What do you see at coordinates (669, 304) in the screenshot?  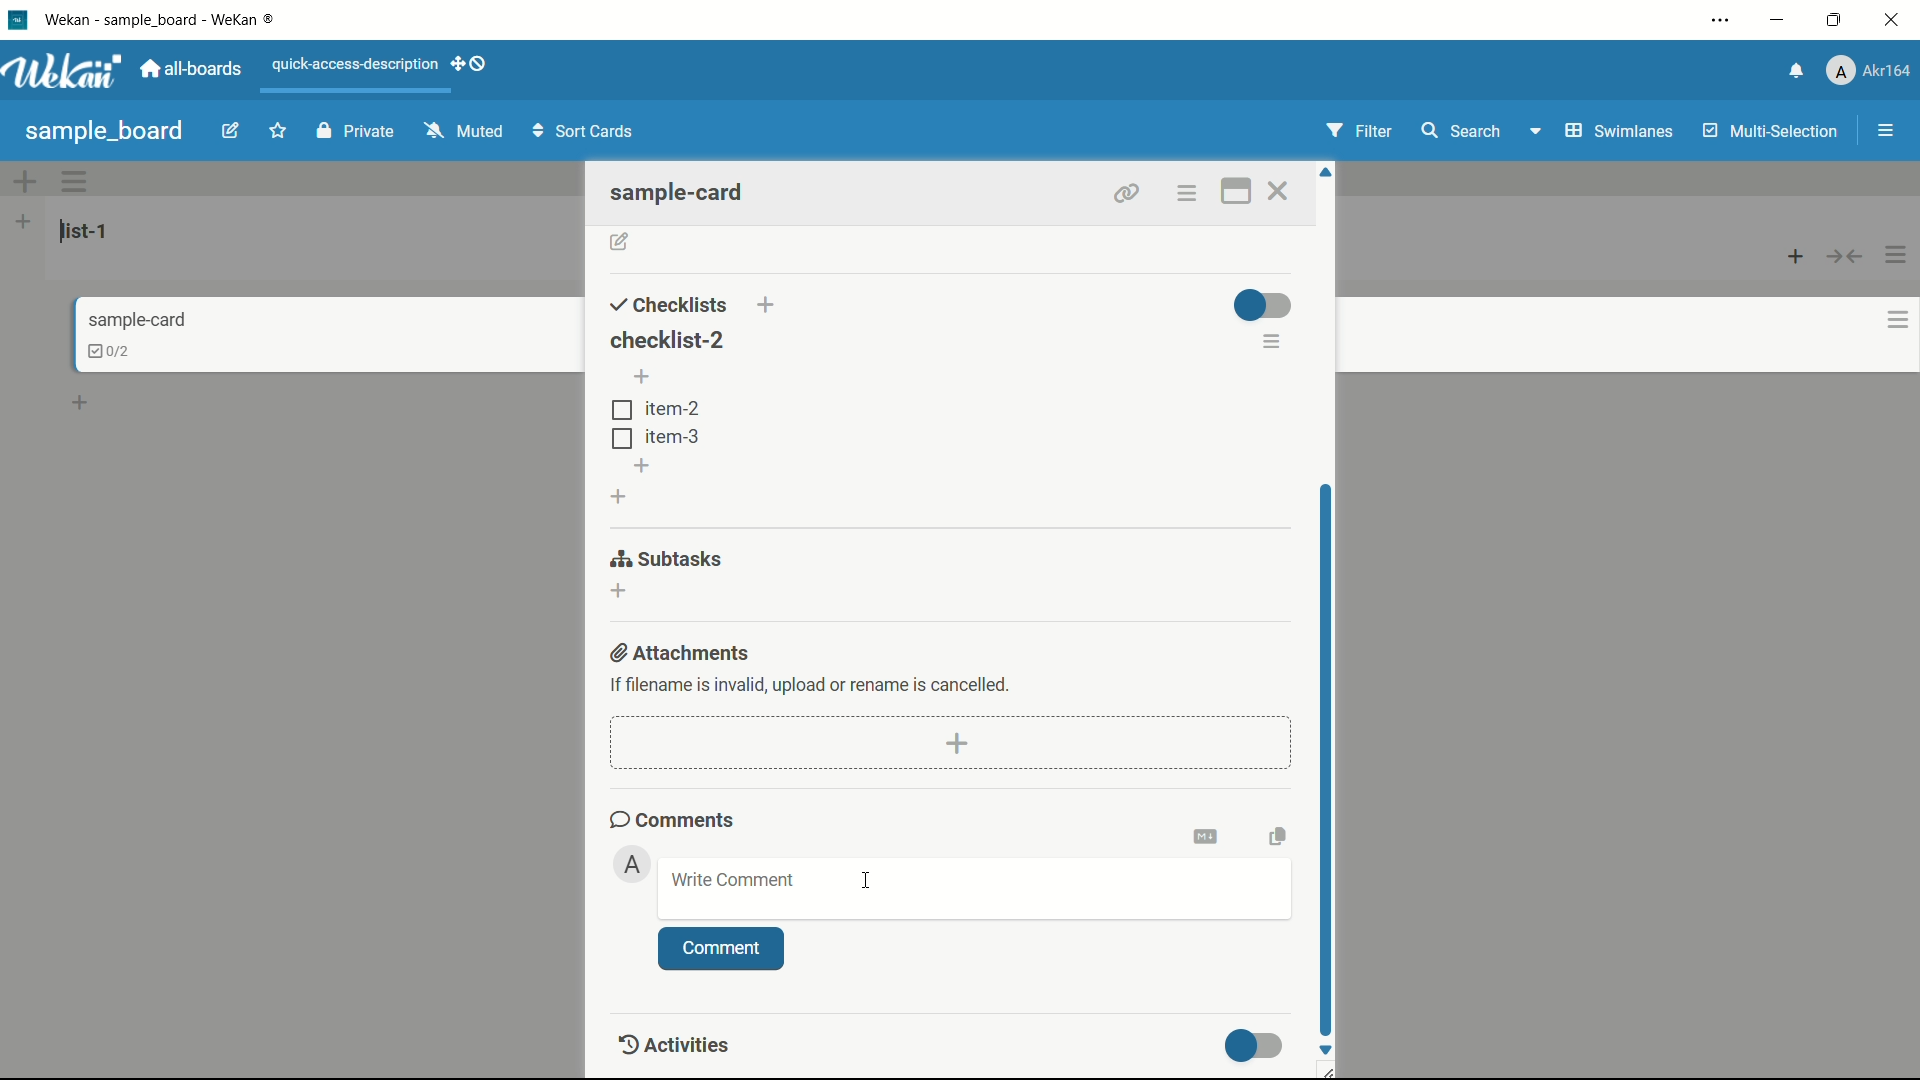 I see `checklists` at bounding box center [669, 304].